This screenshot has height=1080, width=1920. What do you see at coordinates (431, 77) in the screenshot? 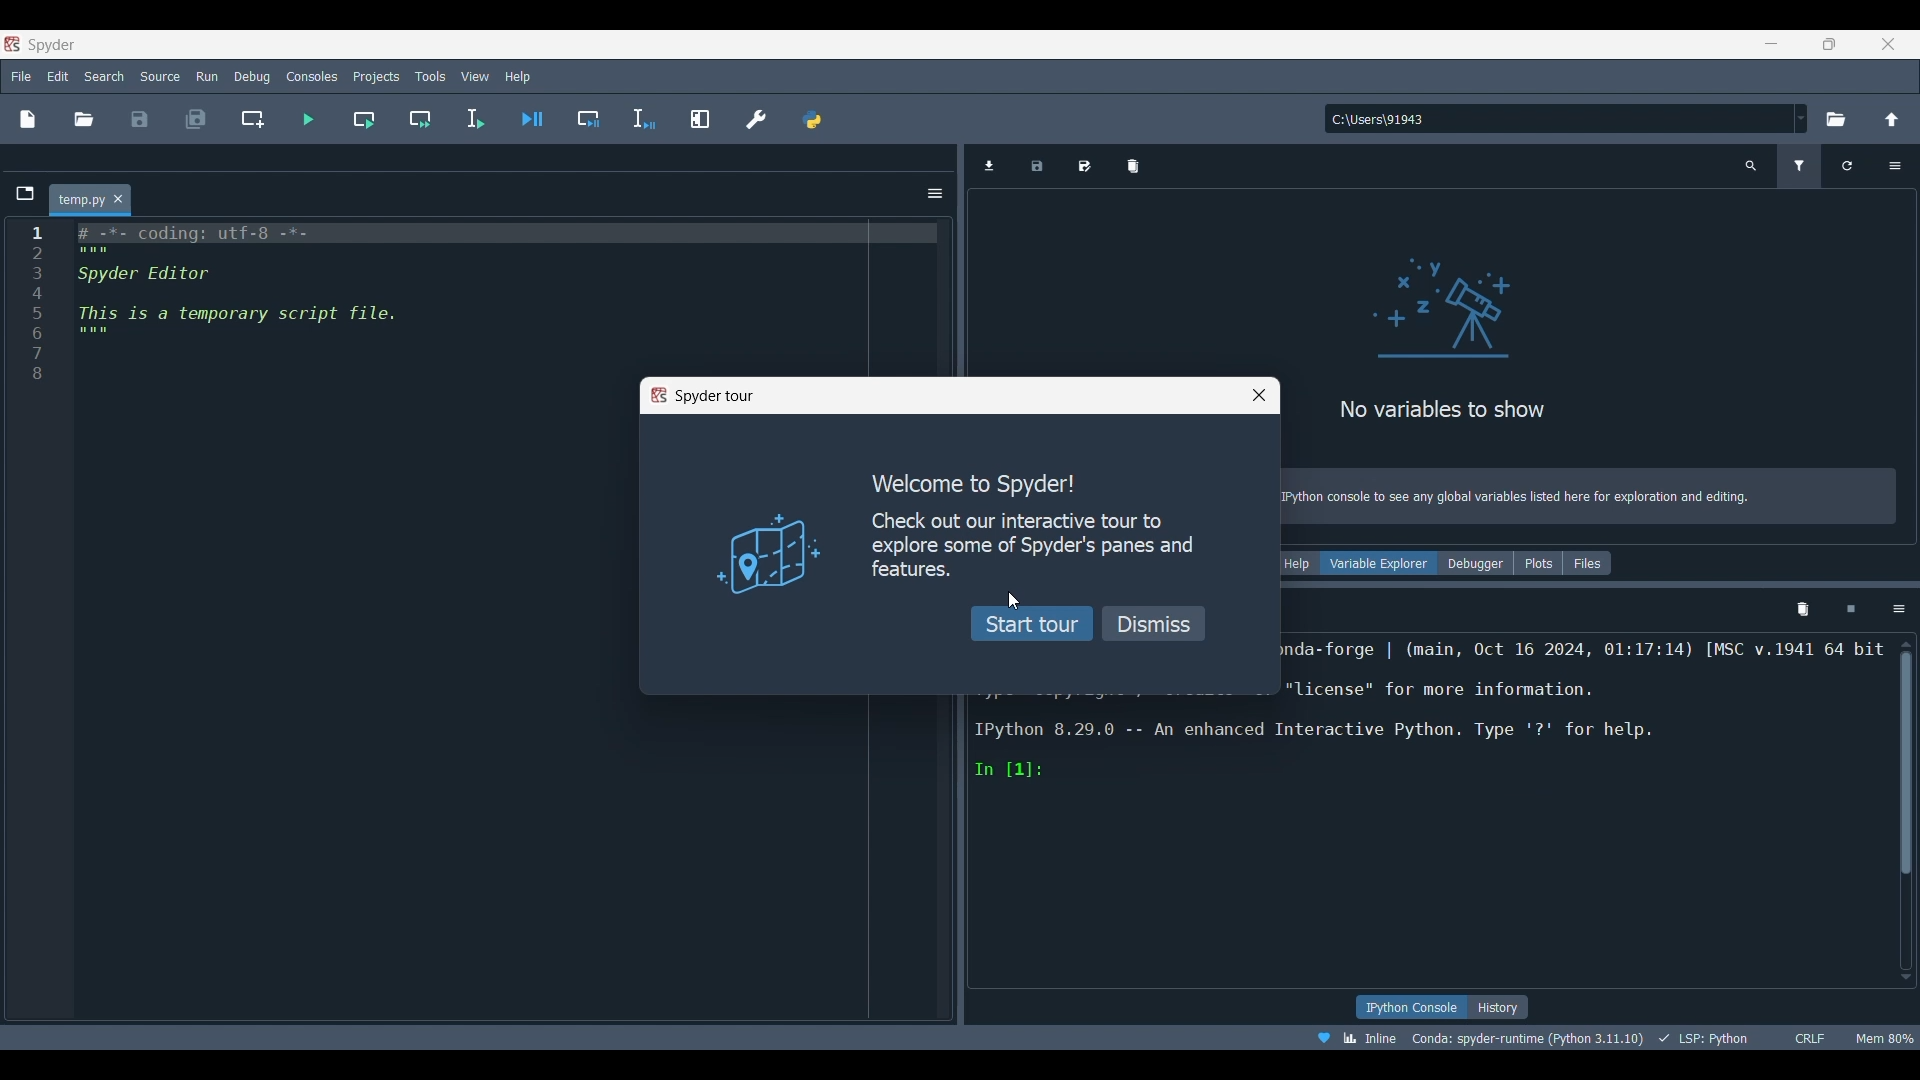
I see `Tools menu` at bounding box center [431, 77].